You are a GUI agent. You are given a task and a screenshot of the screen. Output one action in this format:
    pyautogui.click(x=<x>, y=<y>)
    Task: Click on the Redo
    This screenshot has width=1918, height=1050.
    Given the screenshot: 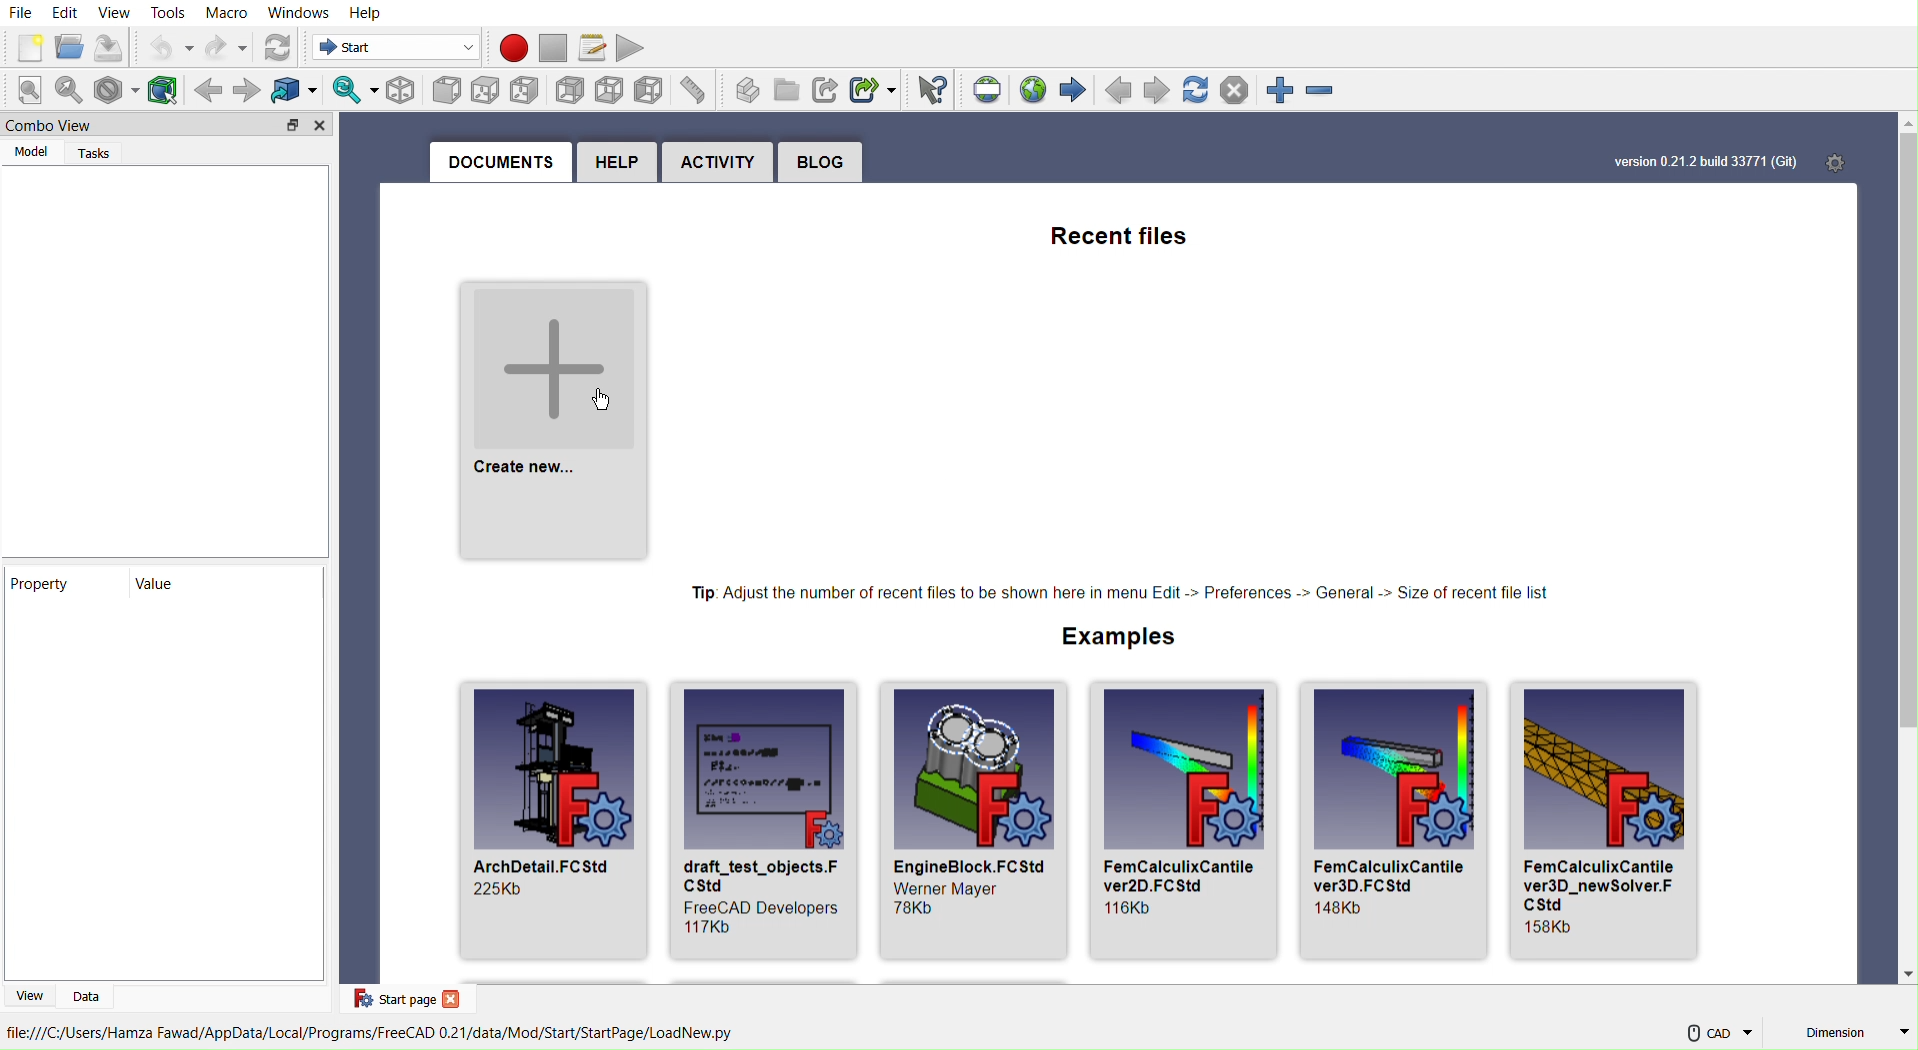 What is the action you would take?
    pyautogui.click(x=228, y=46)
    